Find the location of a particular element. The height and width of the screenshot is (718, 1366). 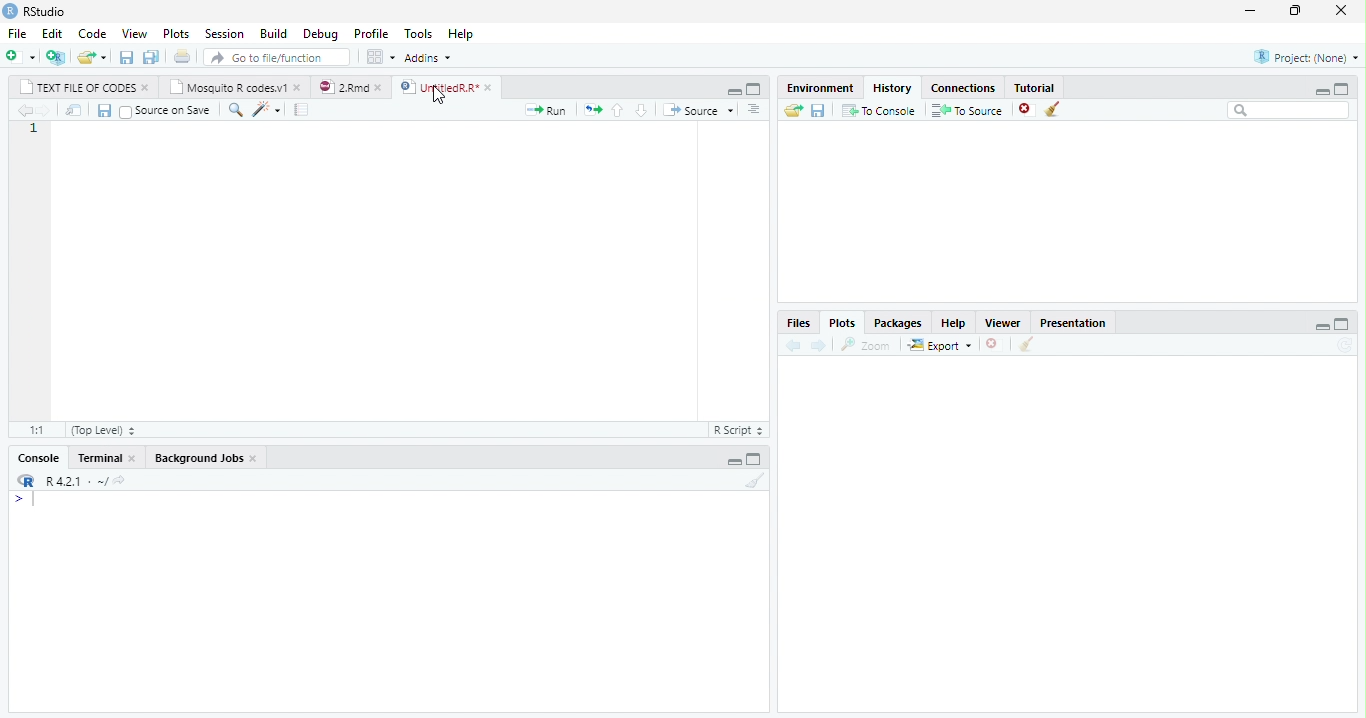

minimize is located at coordinates (1250, 10).